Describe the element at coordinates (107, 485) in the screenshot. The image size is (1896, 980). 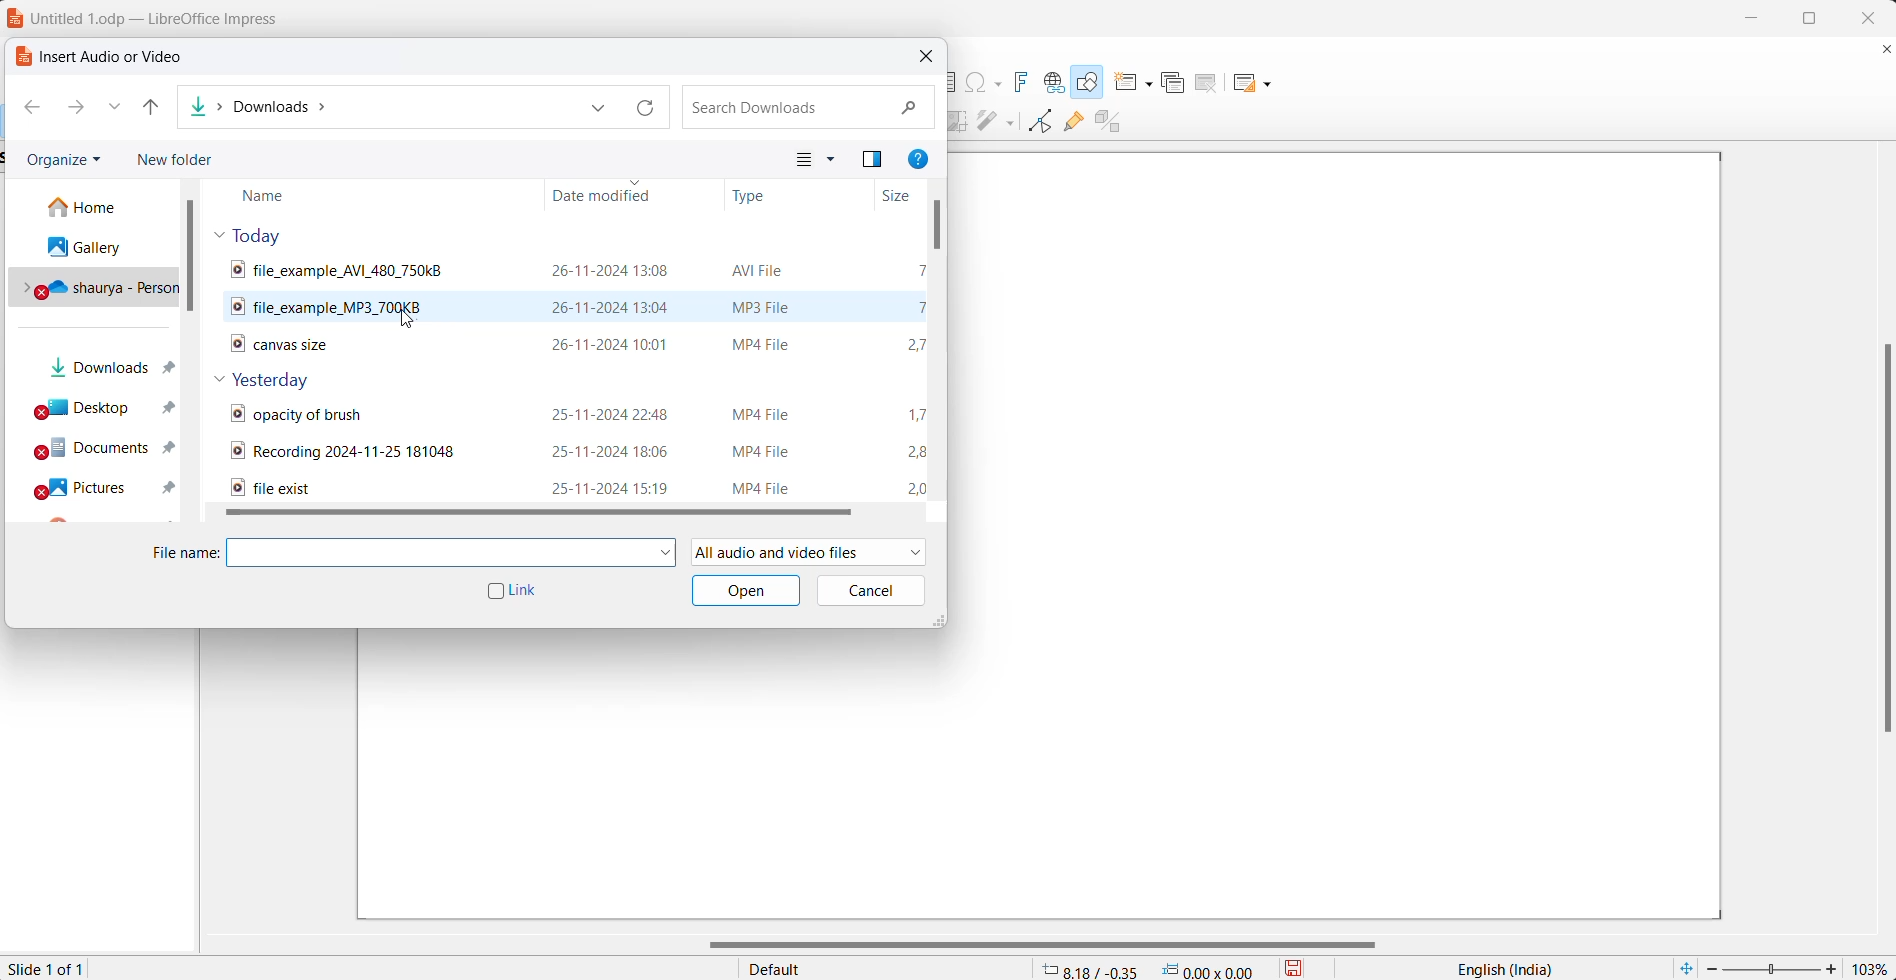
I see `pictures` at that location.